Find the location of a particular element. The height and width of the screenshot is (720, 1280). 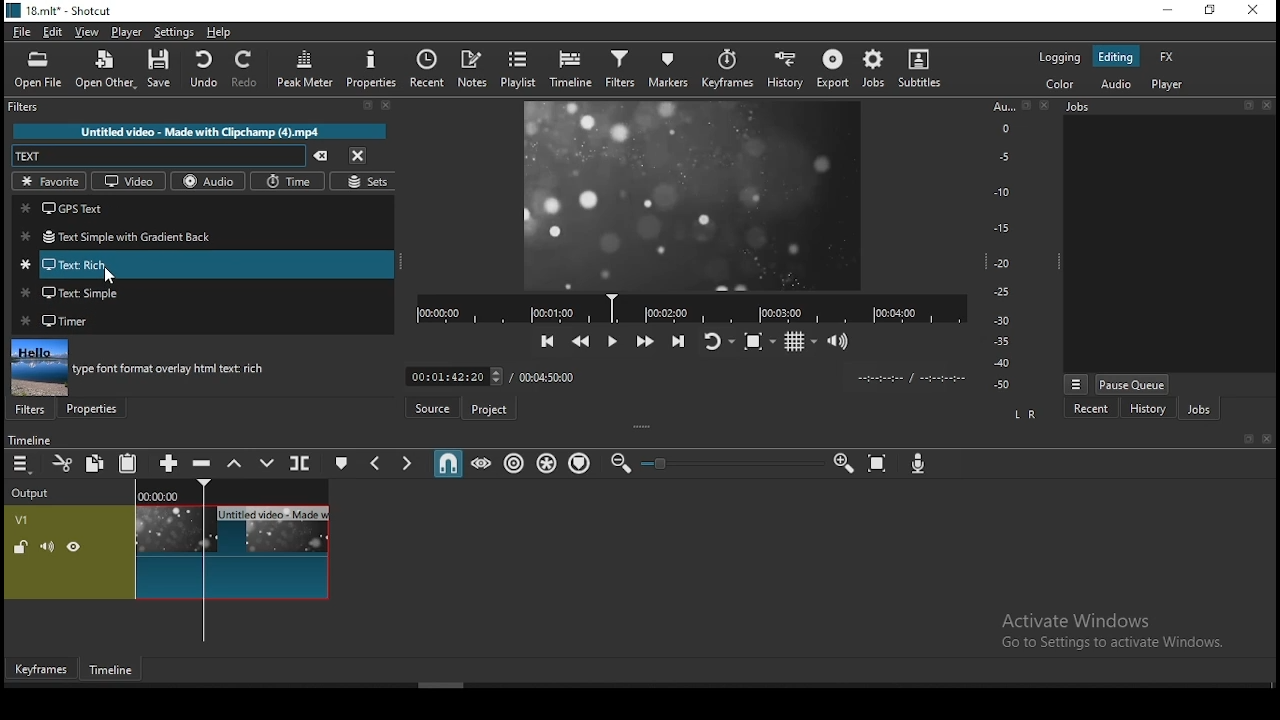

total time is located at coordinates (550, 376).